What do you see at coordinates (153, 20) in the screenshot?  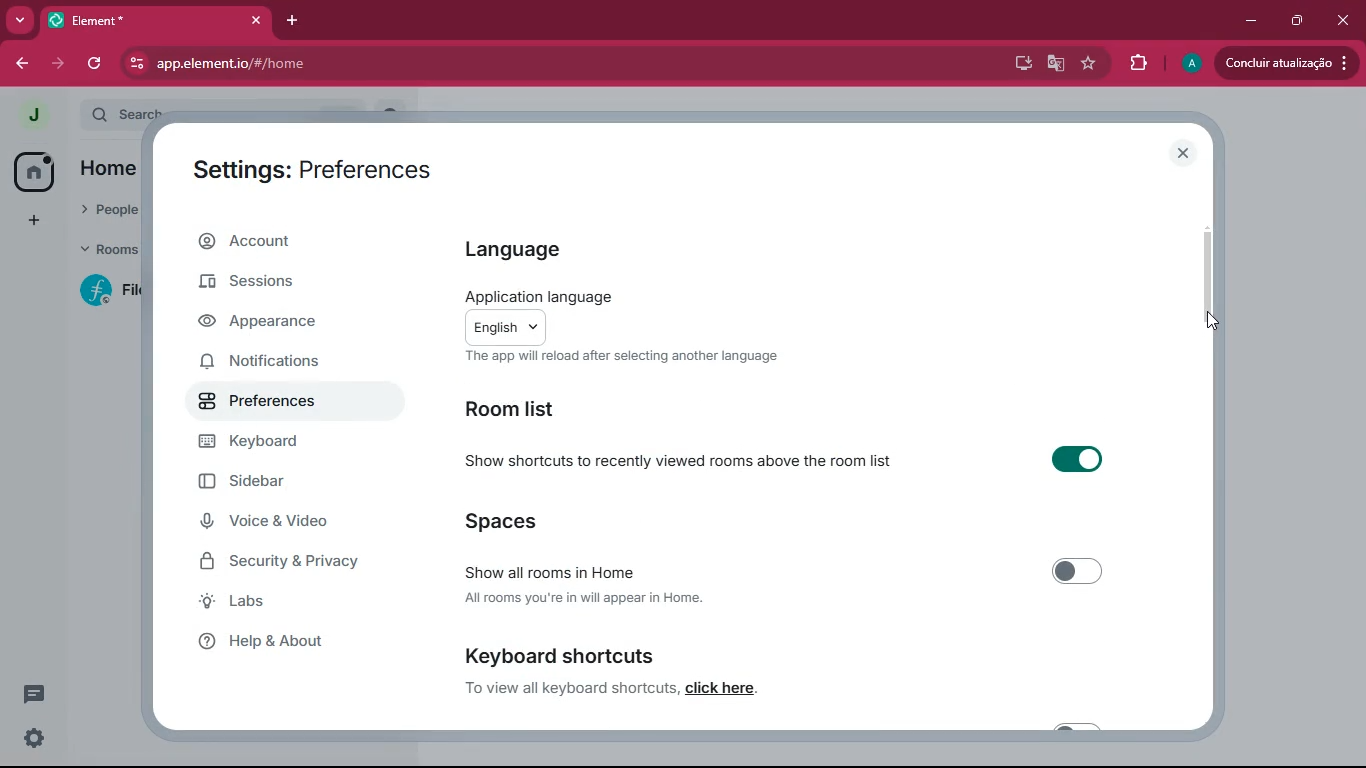 I see `tab` at bounding box center [153, 20].